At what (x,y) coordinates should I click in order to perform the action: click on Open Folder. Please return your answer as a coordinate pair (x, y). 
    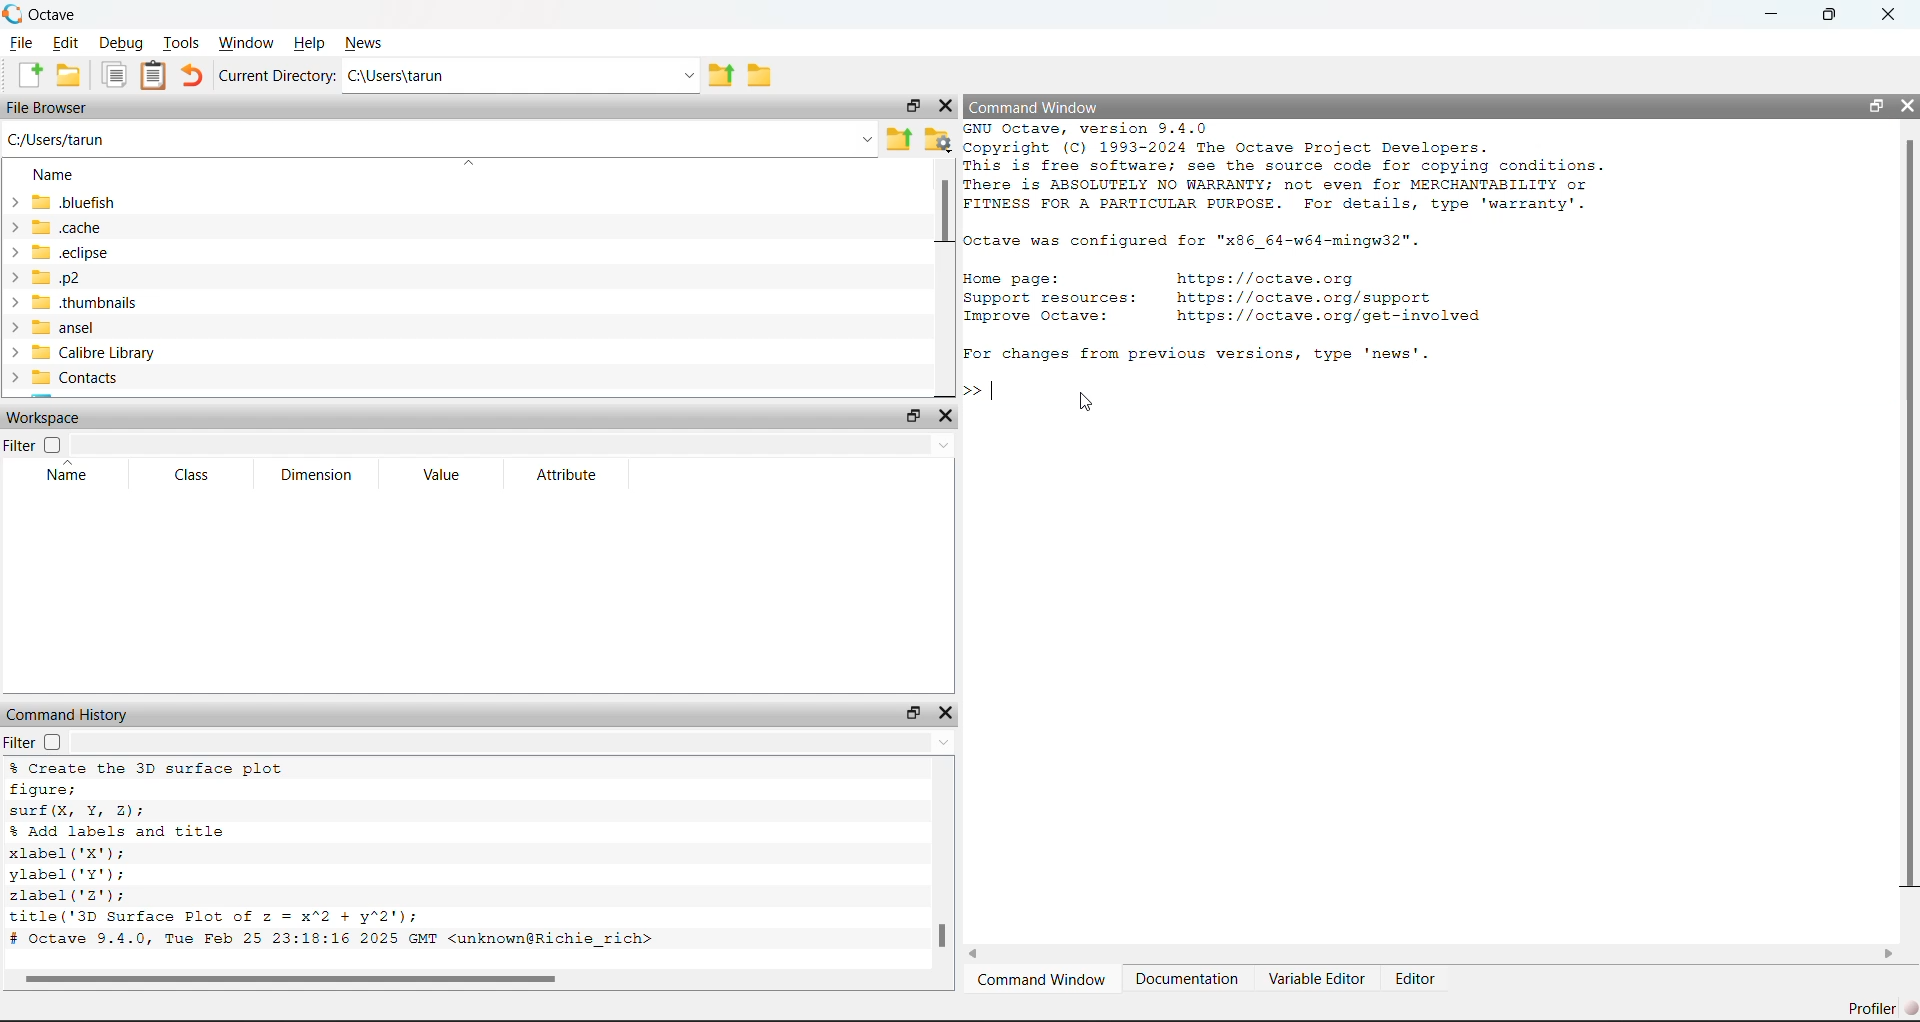
    Looking at the image, I should click on (71, 75).